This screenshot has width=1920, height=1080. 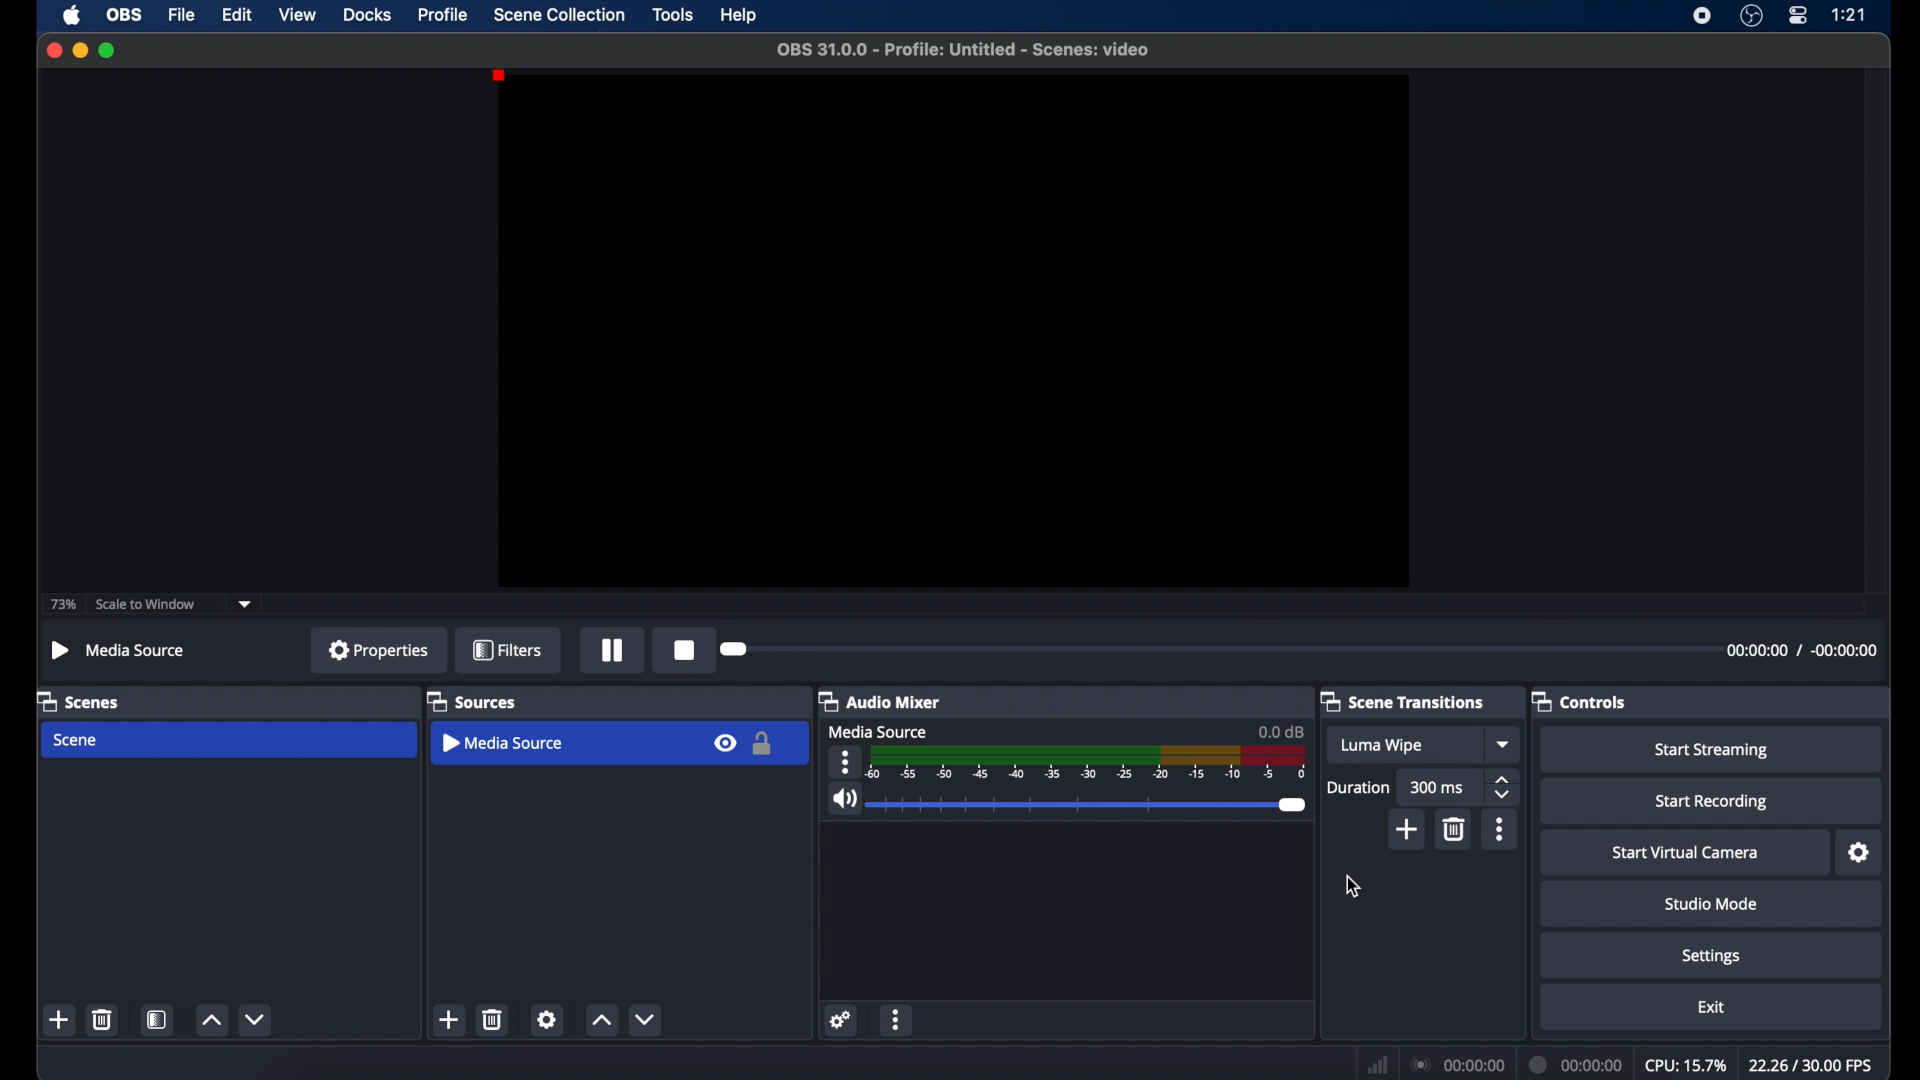 What do you see at coordinates (1710, 955) in the screenshot?
I see `settings` at bounding box center [1710, 955].